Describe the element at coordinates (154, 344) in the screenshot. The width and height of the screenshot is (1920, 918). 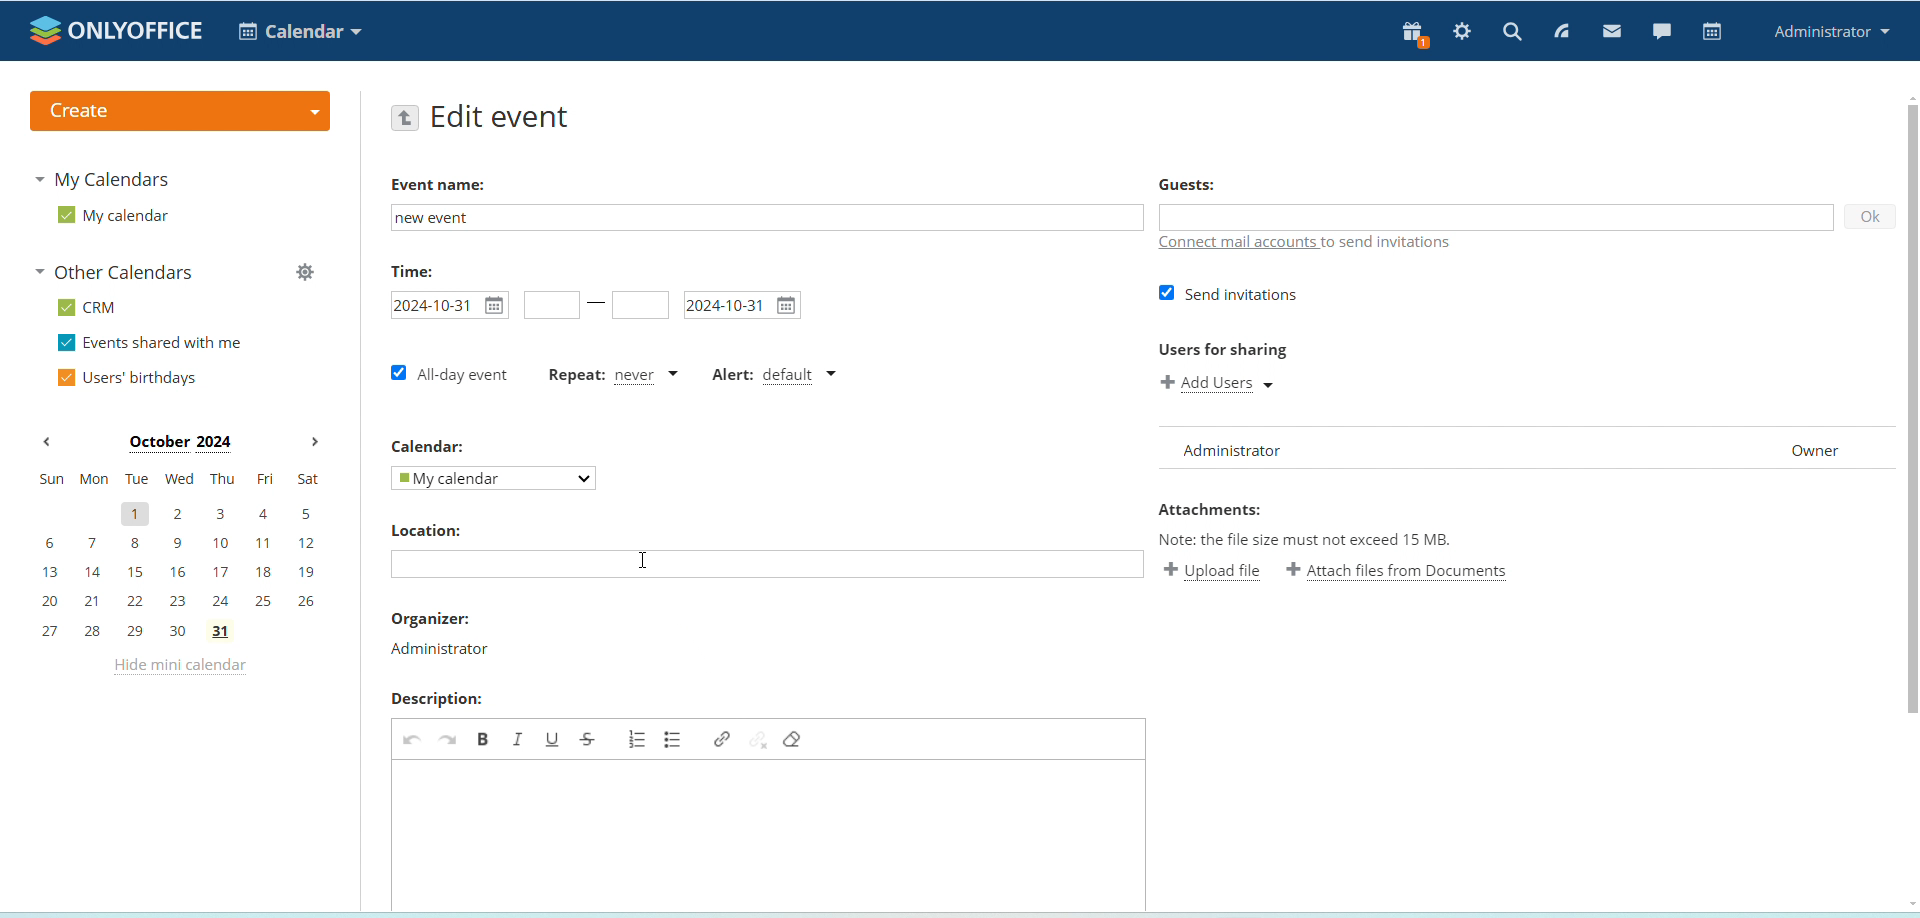
I see `events shared with me` at that location.